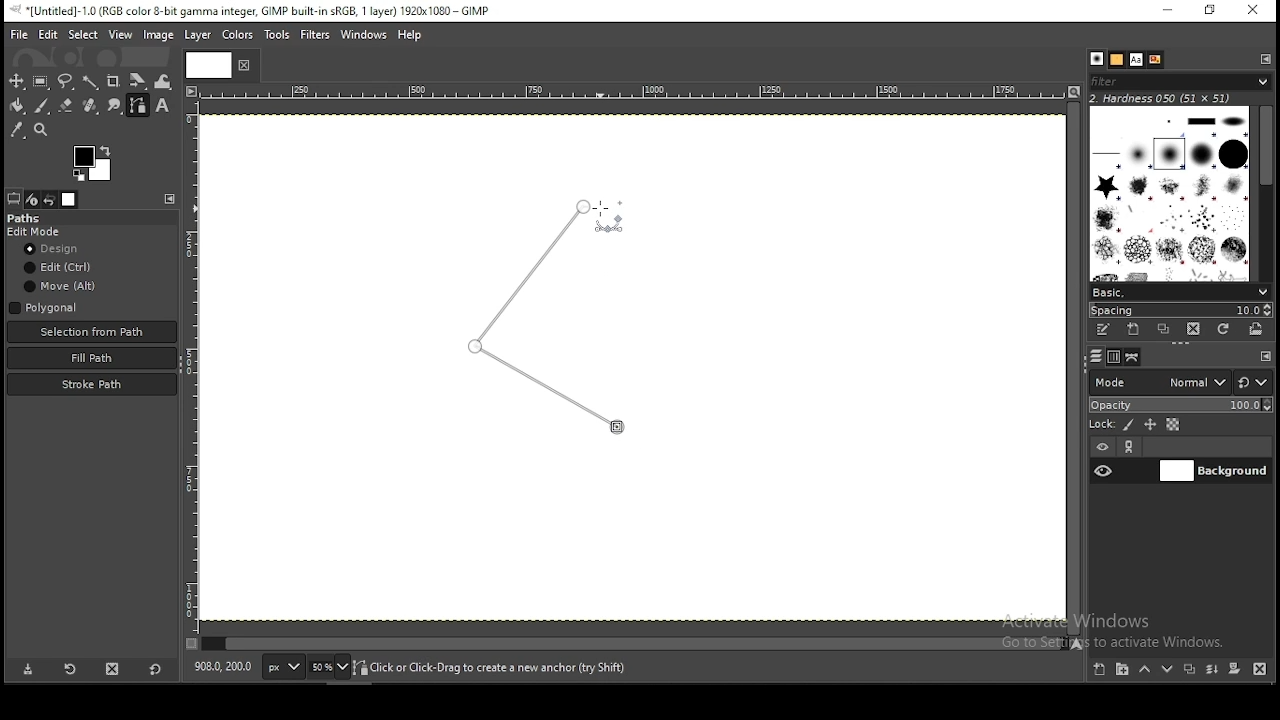 This screenshot has height=720, width=1280. I want to click on brushes, so click(1097, 59).